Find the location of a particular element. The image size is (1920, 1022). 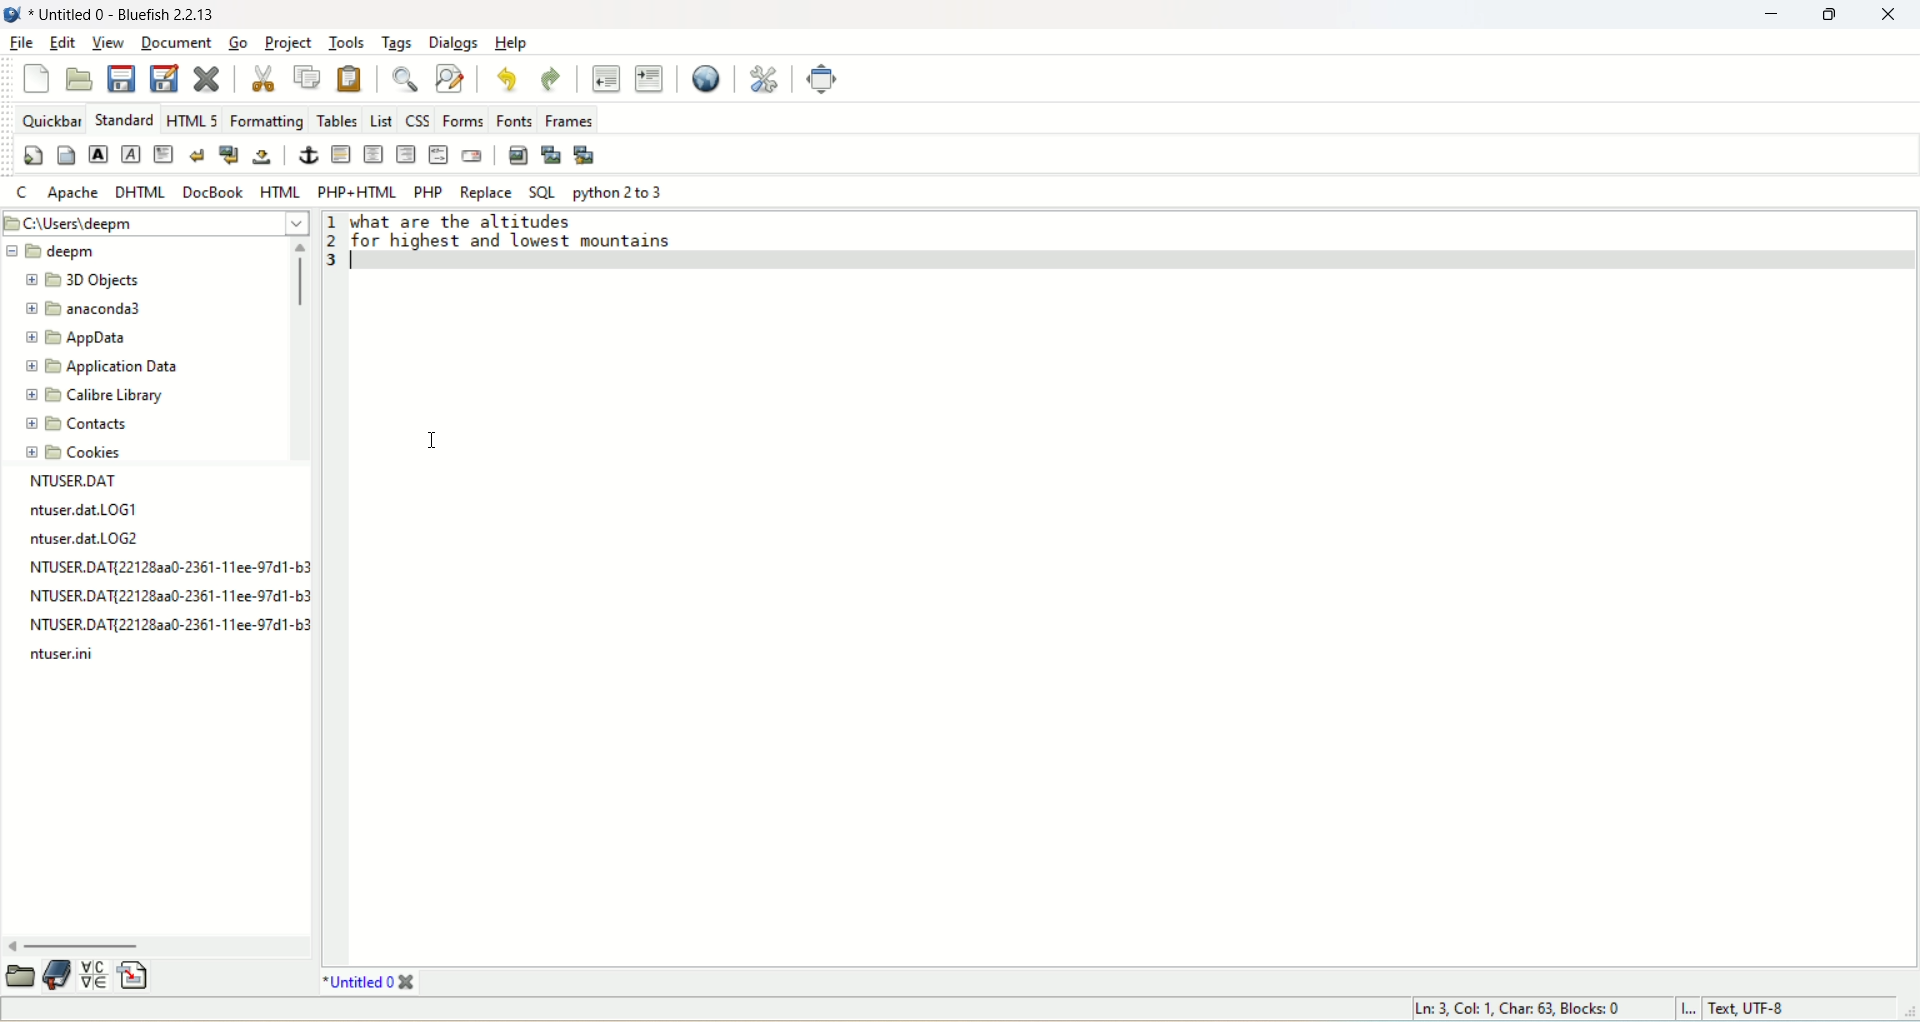

tools is located at coordinates (345, 43).